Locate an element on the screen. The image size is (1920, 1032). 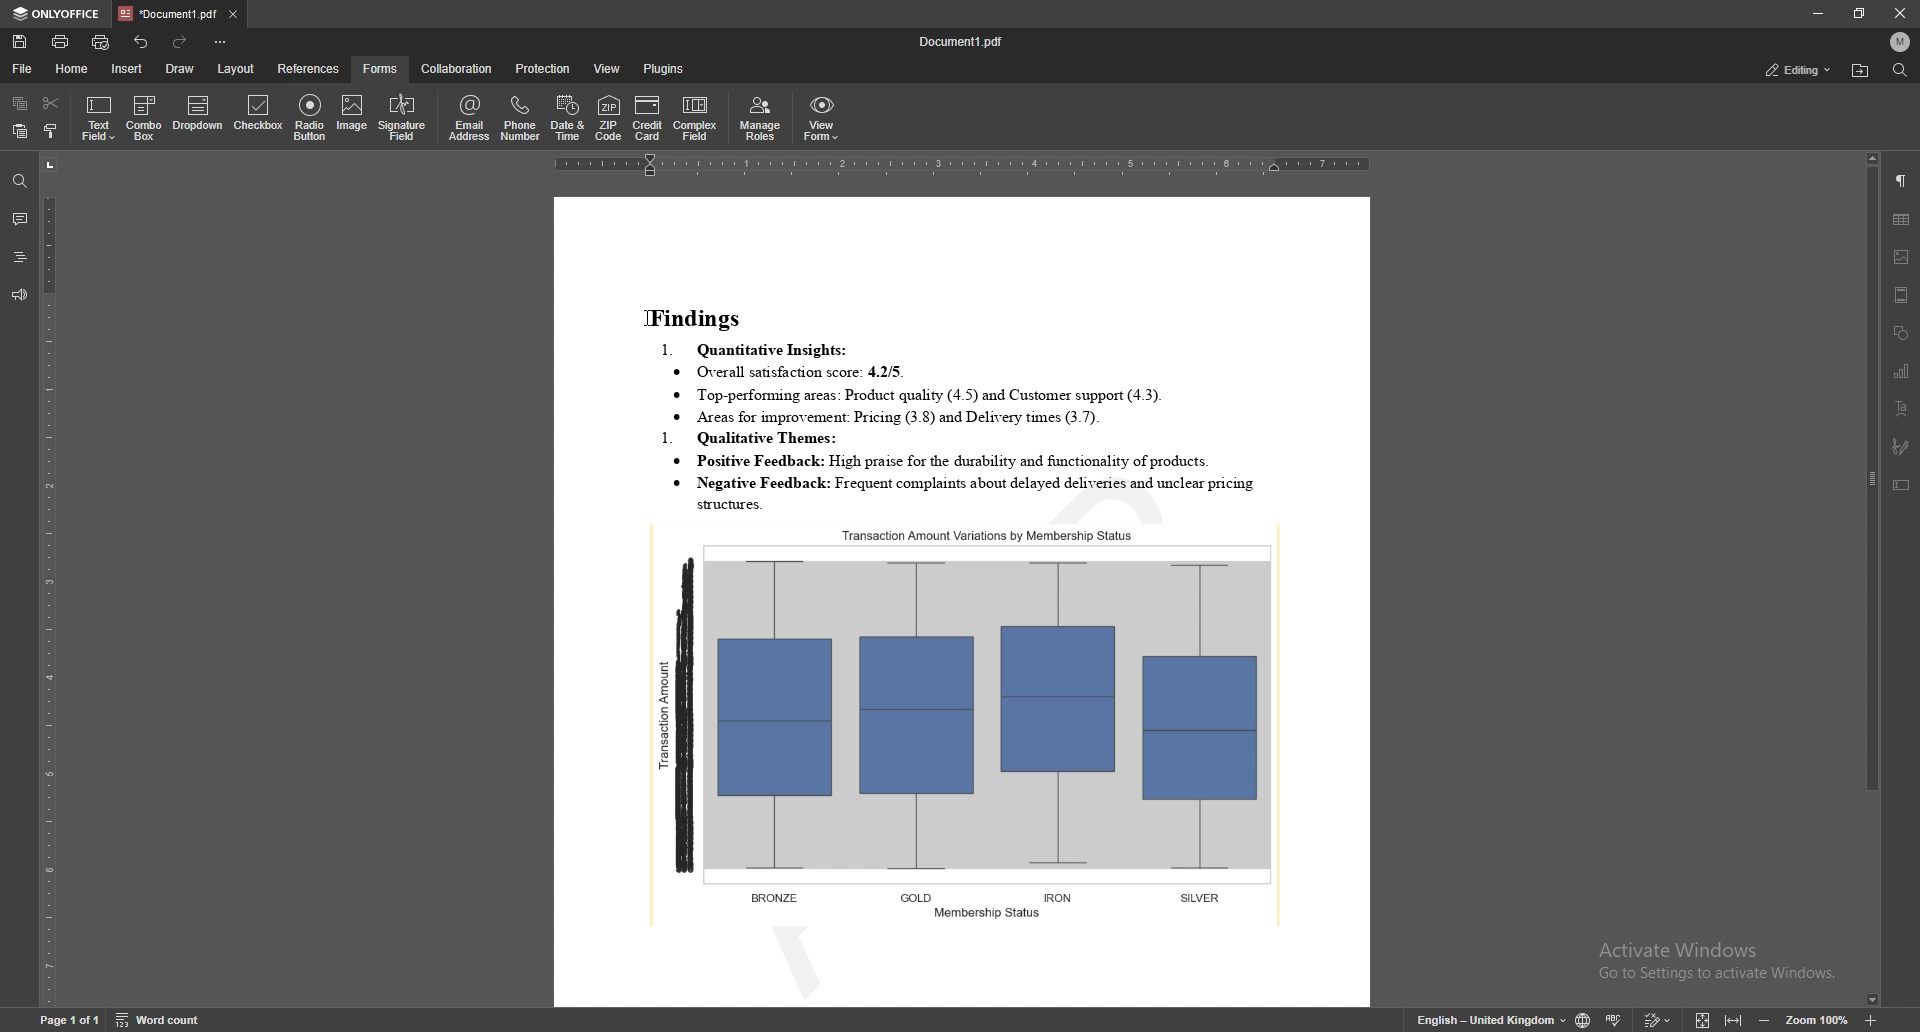
scroll up is located at coordinates (1871, 159).